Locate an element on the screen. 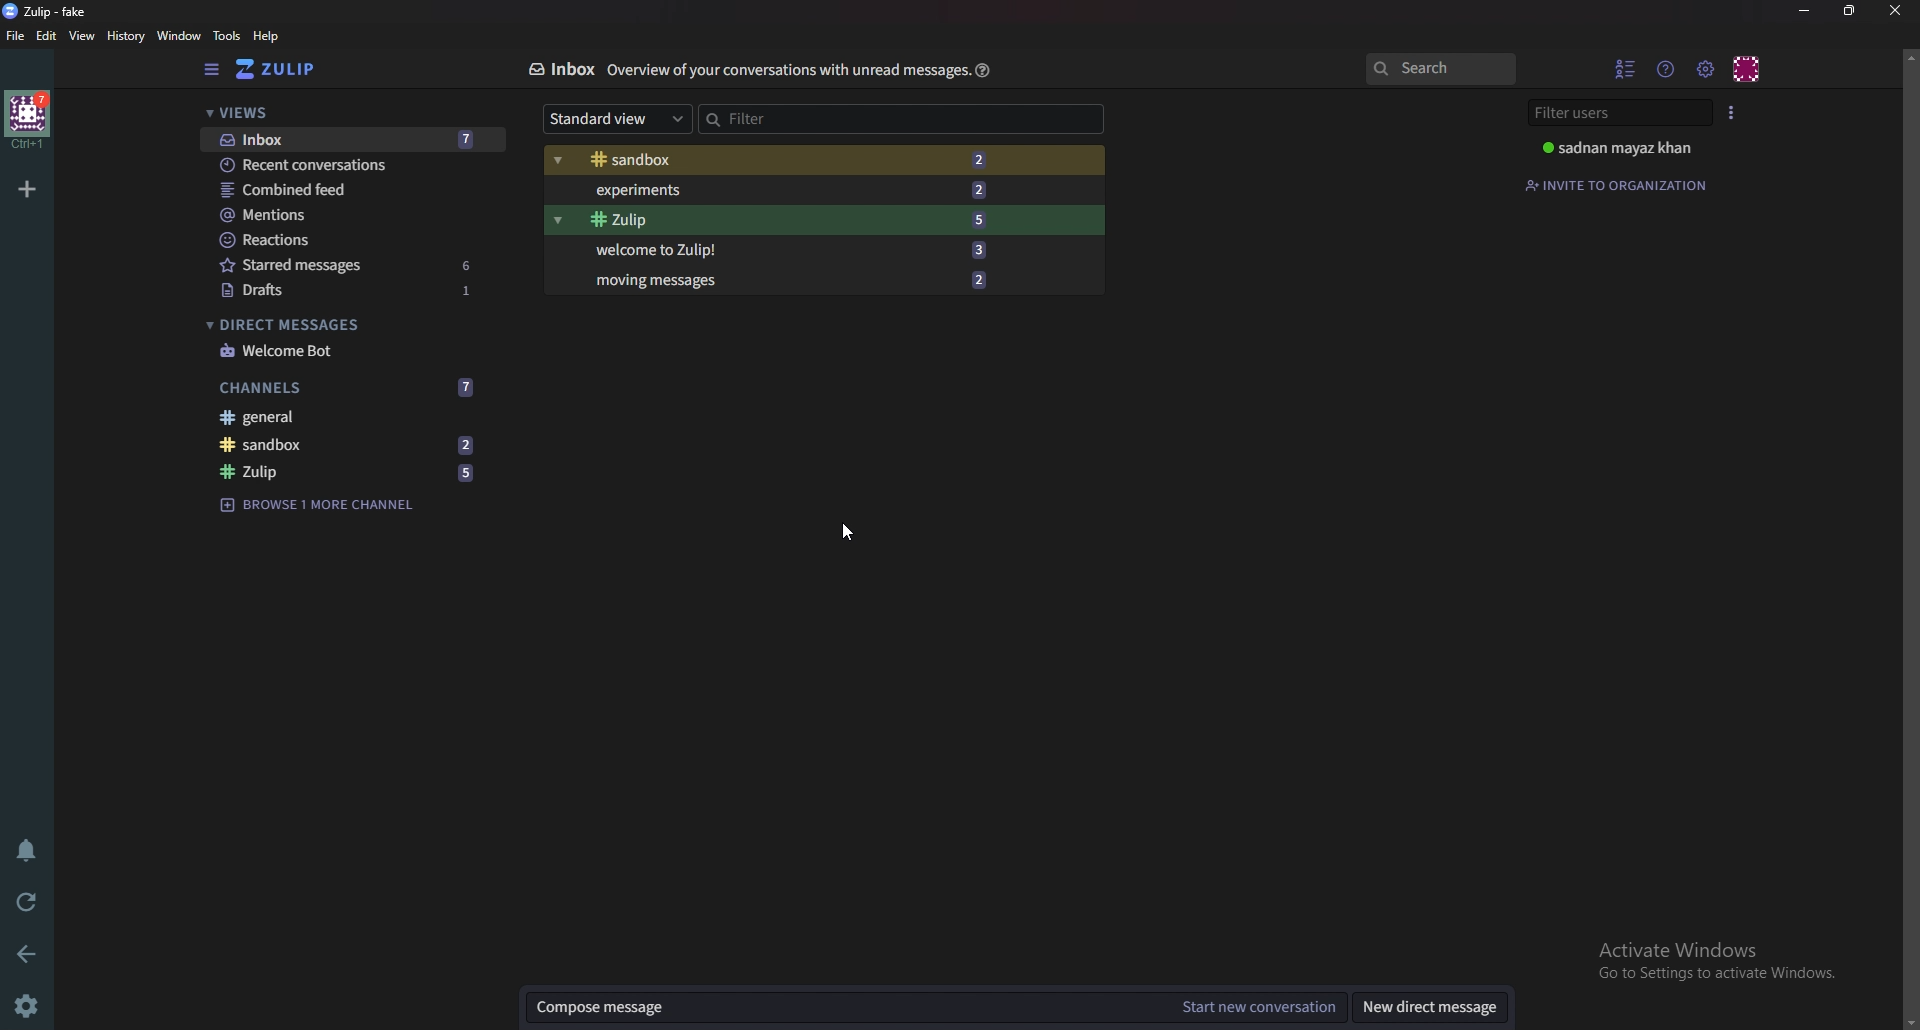  Direct messages is located at coordinates (340, 325).